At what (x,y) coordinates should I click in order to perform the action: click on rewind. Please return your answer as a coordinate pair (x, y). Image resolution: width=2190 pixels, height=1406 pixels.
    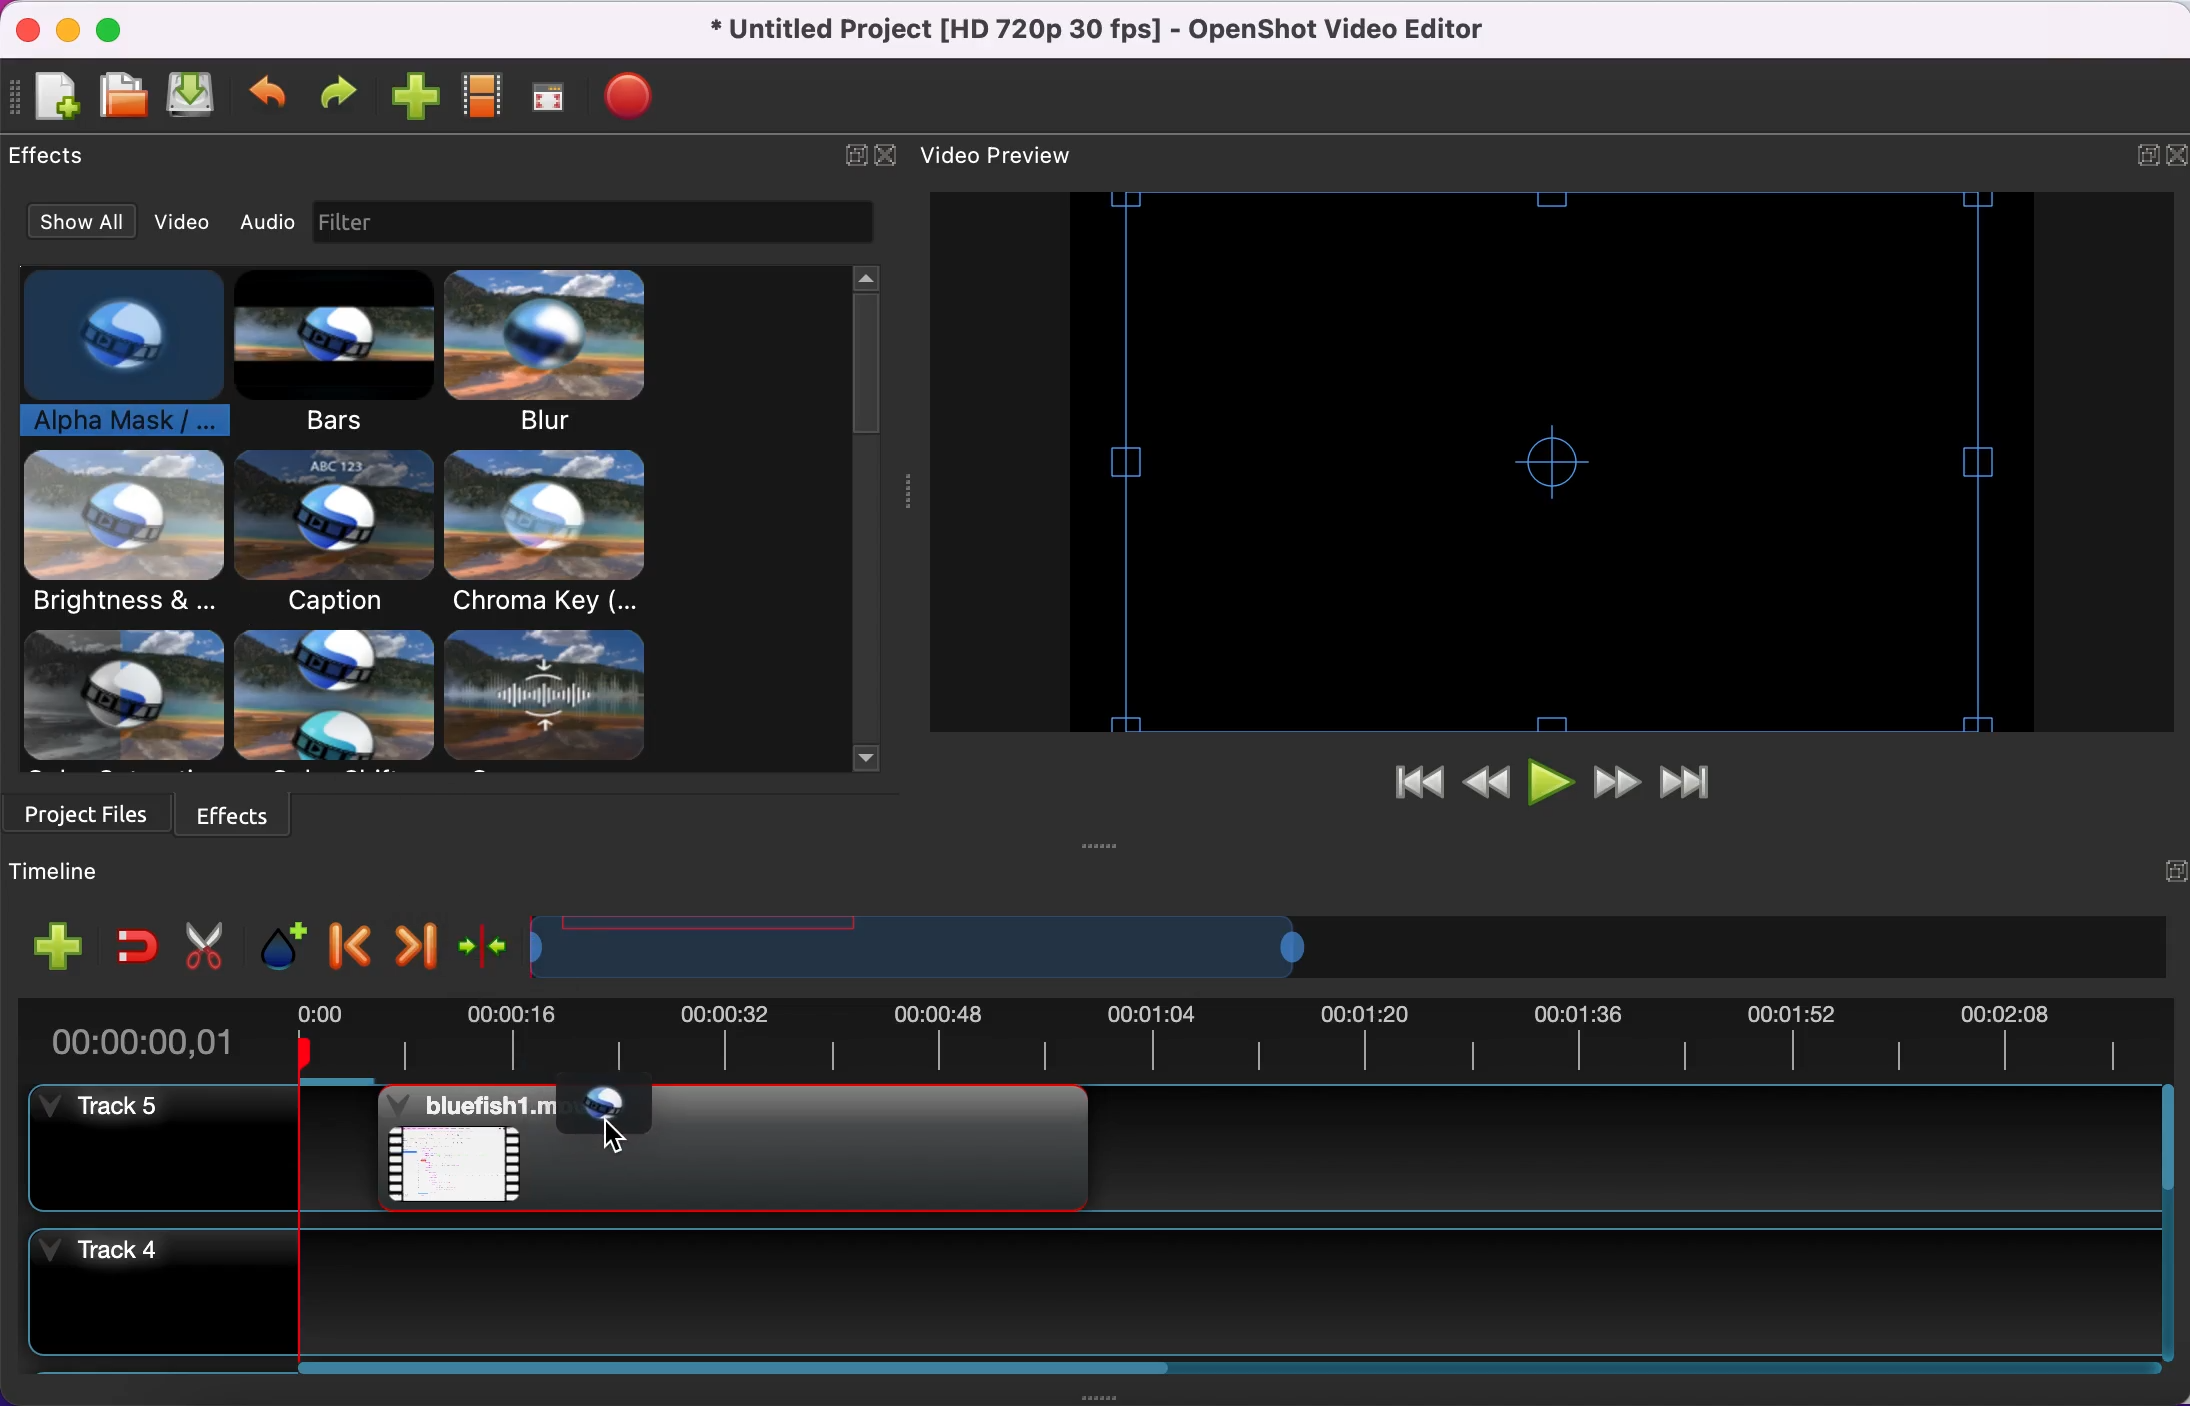
    Looking at the image, I should click on (1488, 784).